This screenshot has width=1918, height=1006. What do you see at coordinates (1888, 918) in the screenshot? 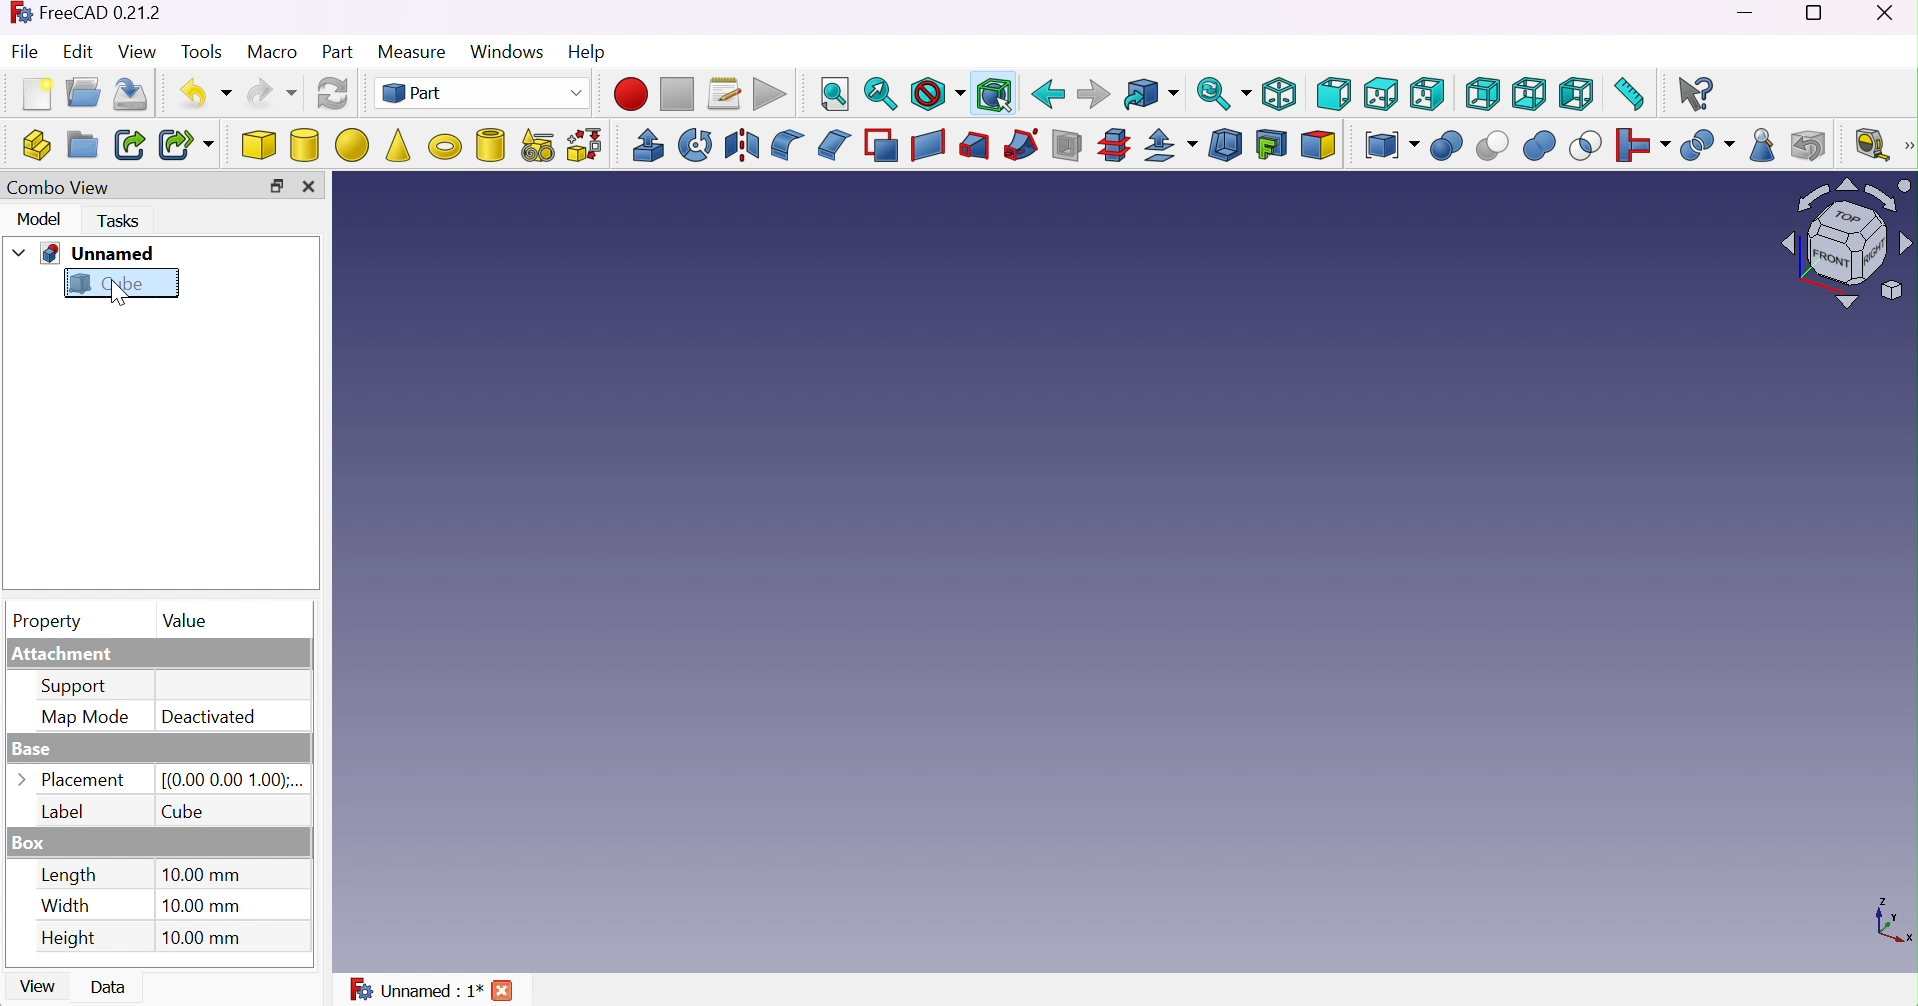
I see `x ,yaxis` at bounding box center [1888, 918].